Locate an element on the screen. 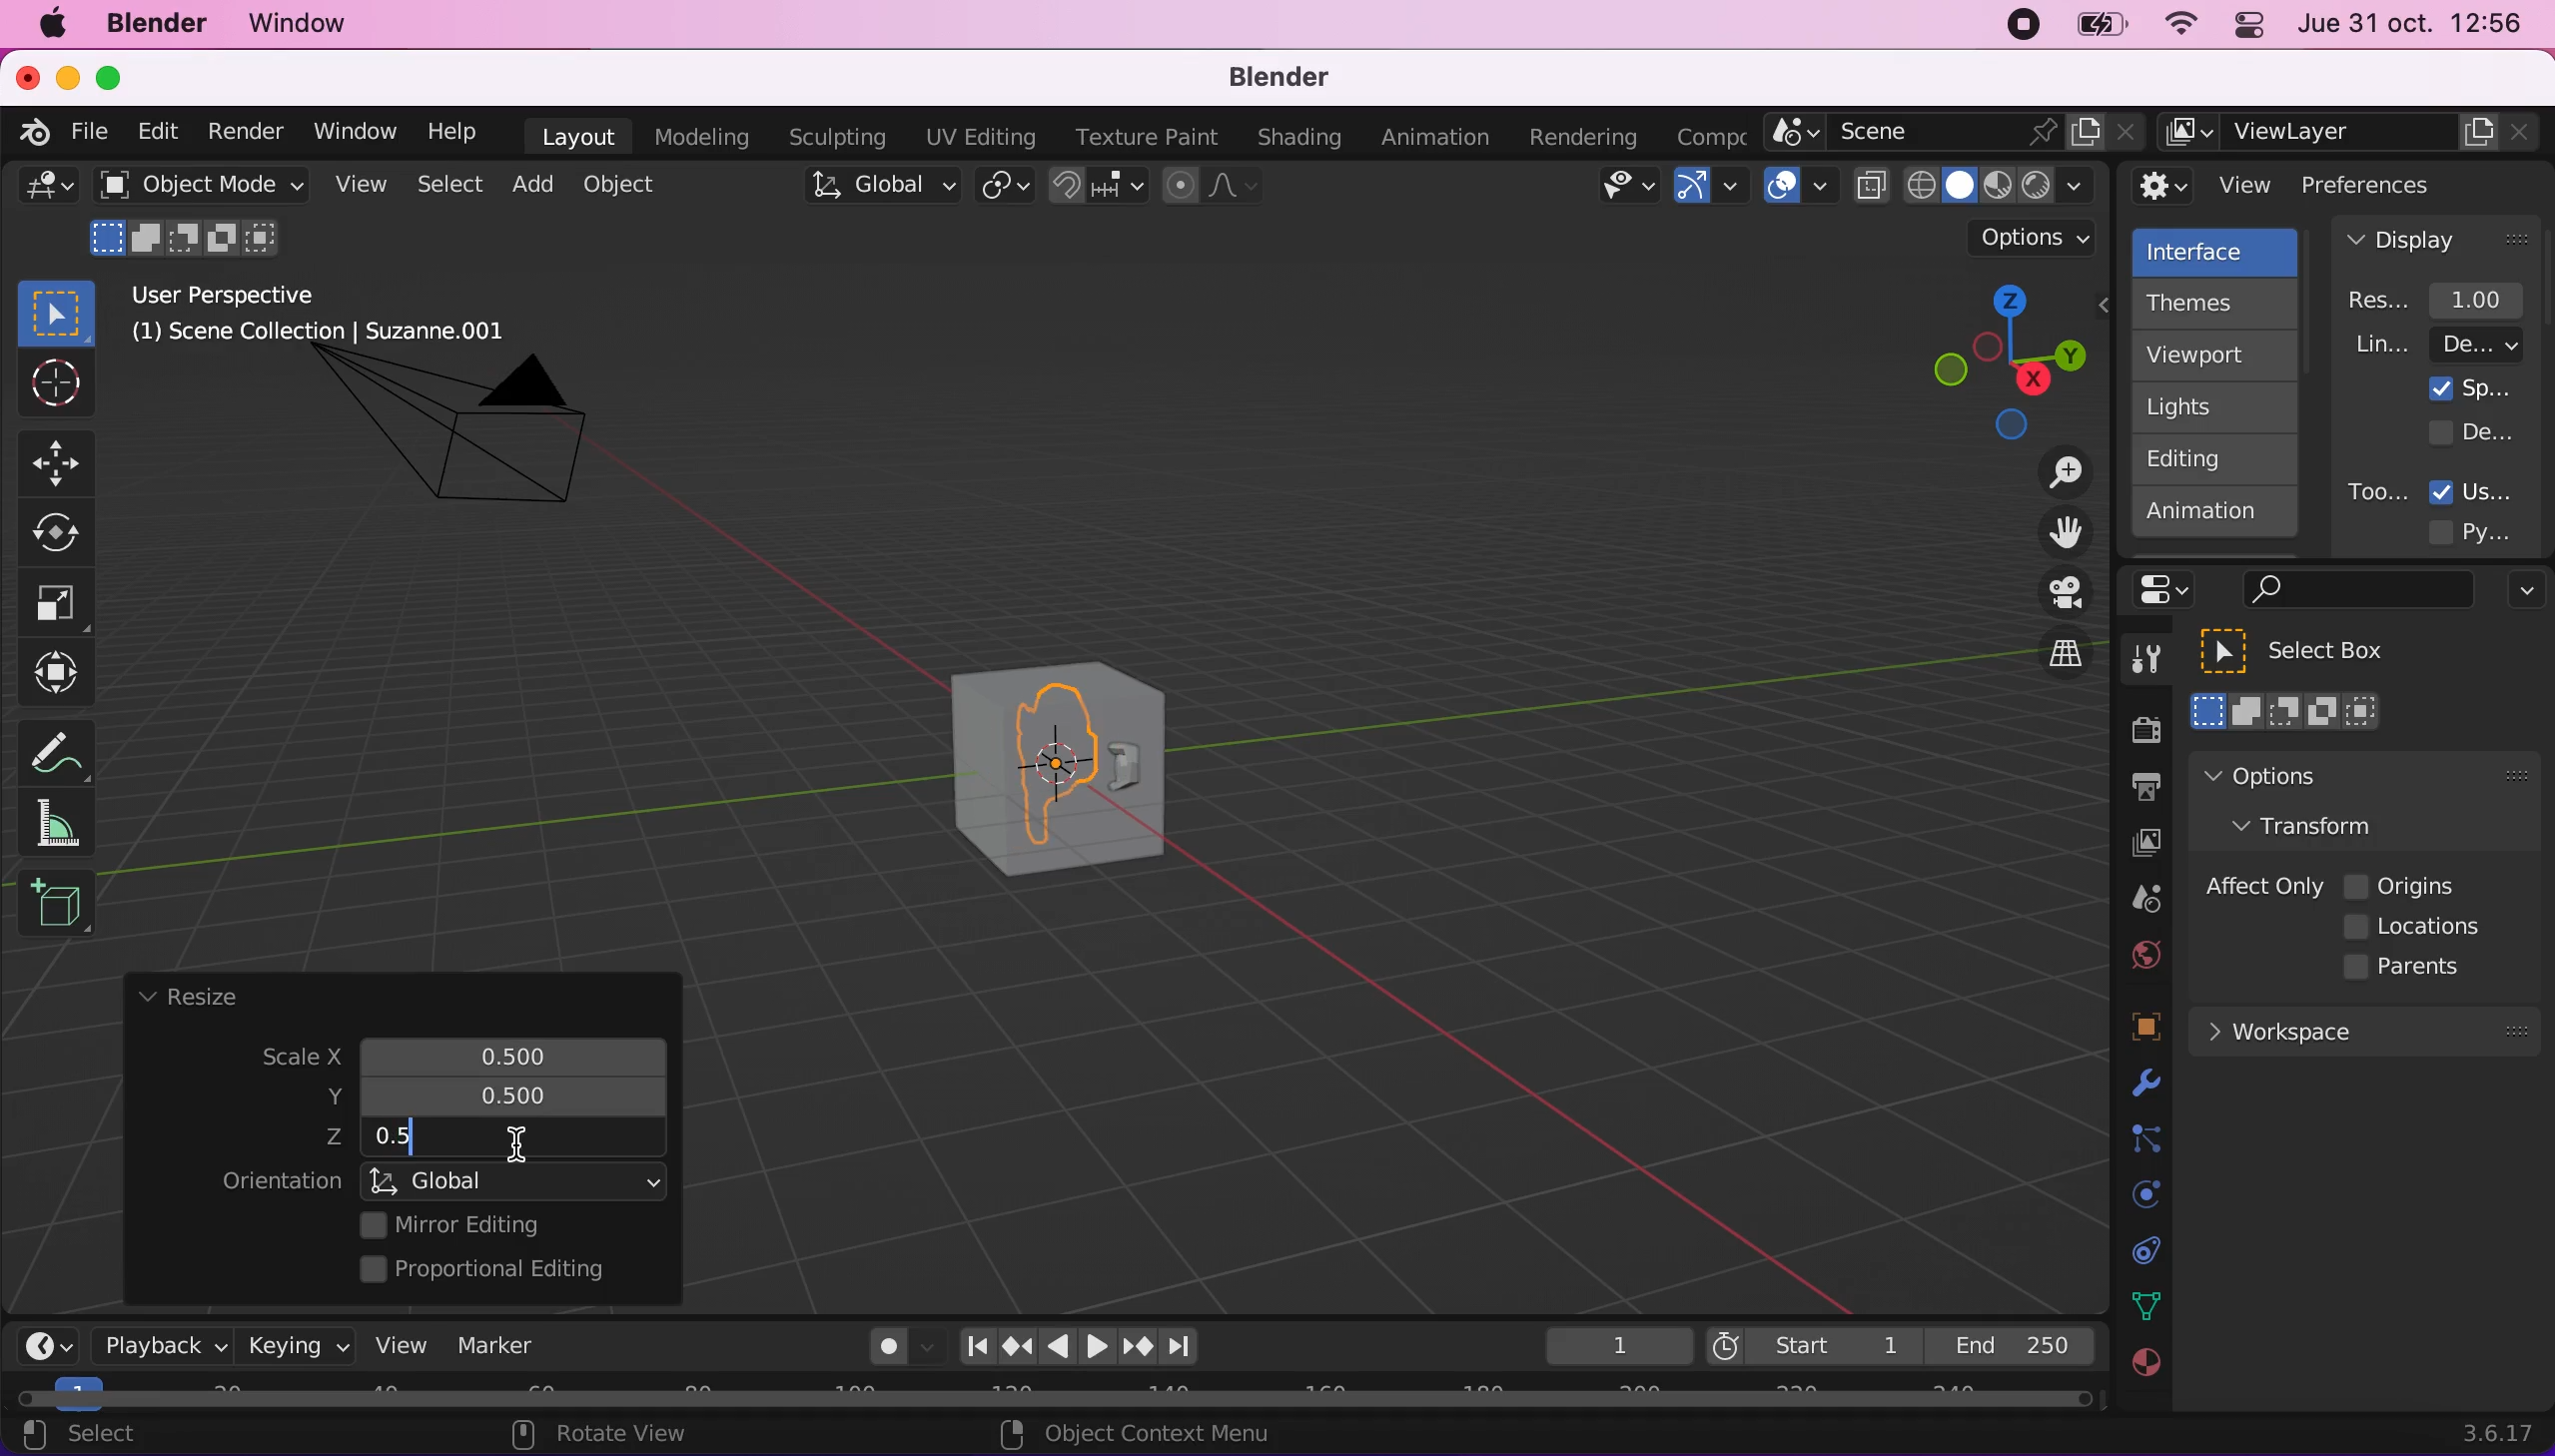 This screenshot has width=2555, height=1456. transform is located at coordinates (2324, 824).